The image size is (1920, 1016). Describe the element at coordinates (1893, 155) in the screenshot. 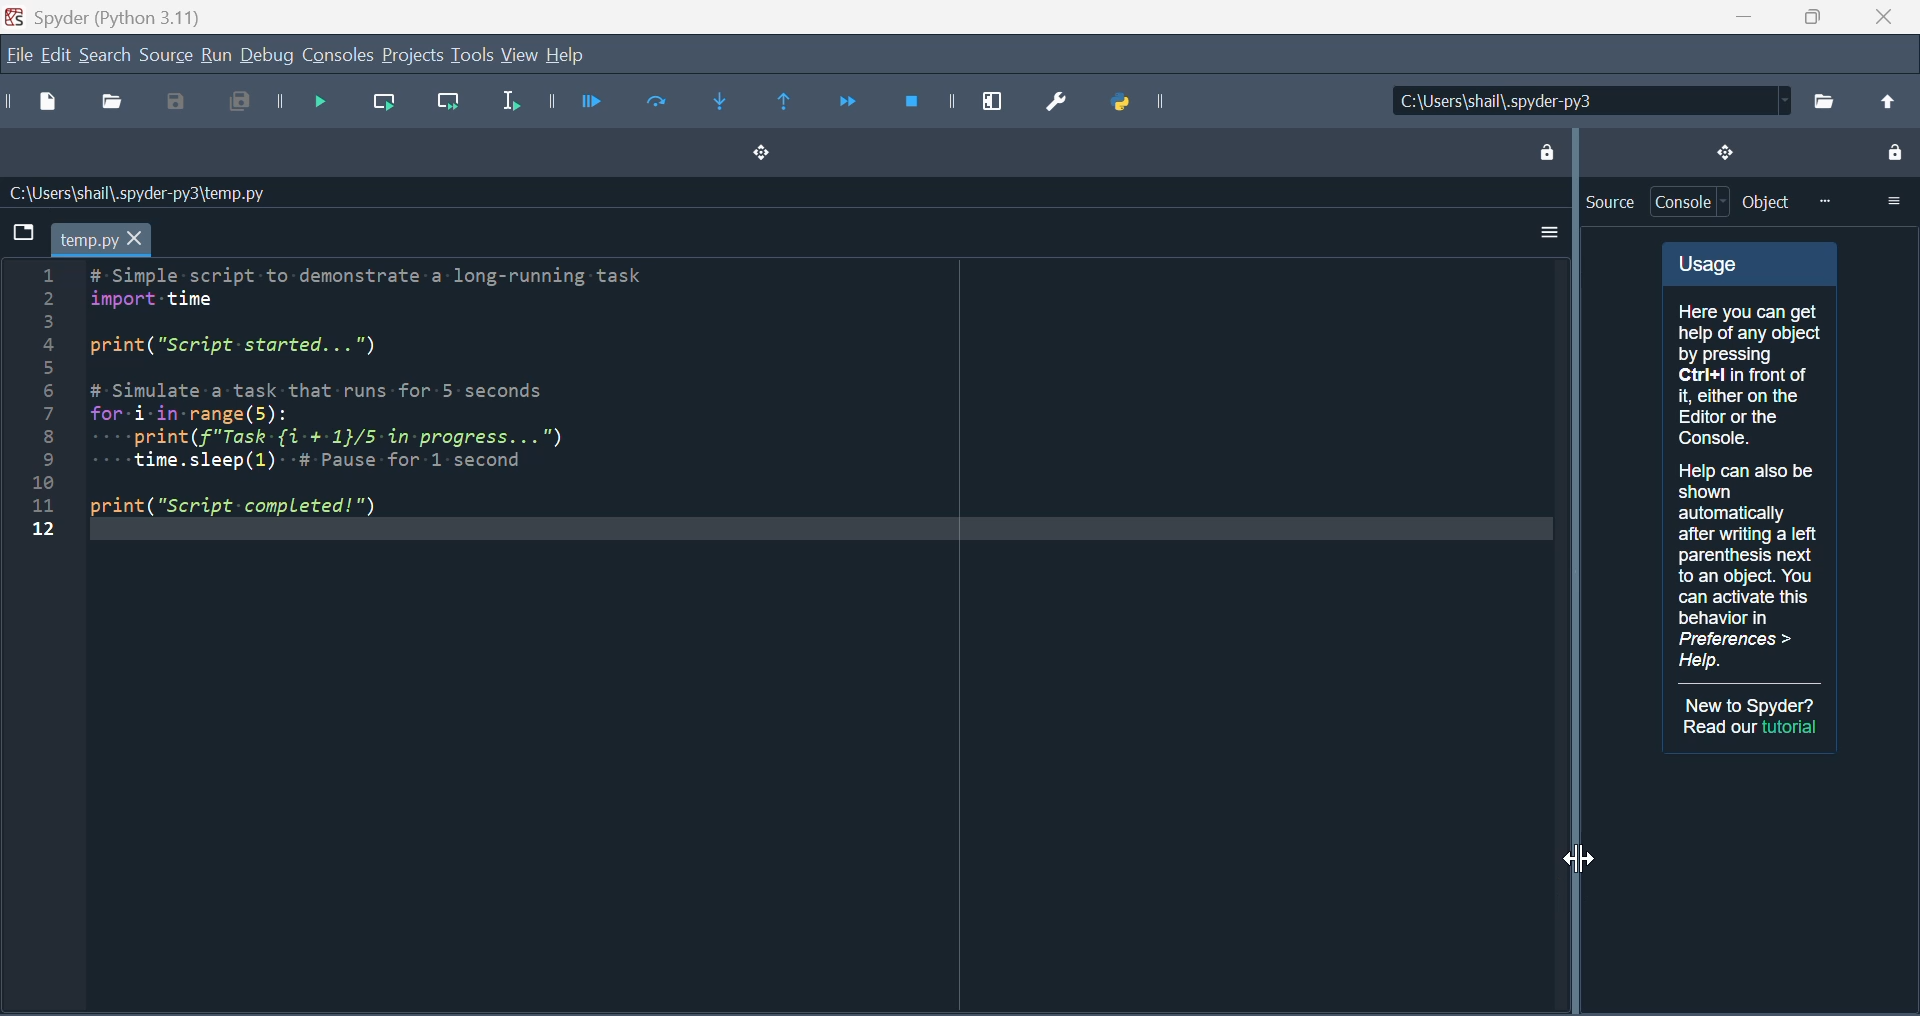

I see `lock` at that location.